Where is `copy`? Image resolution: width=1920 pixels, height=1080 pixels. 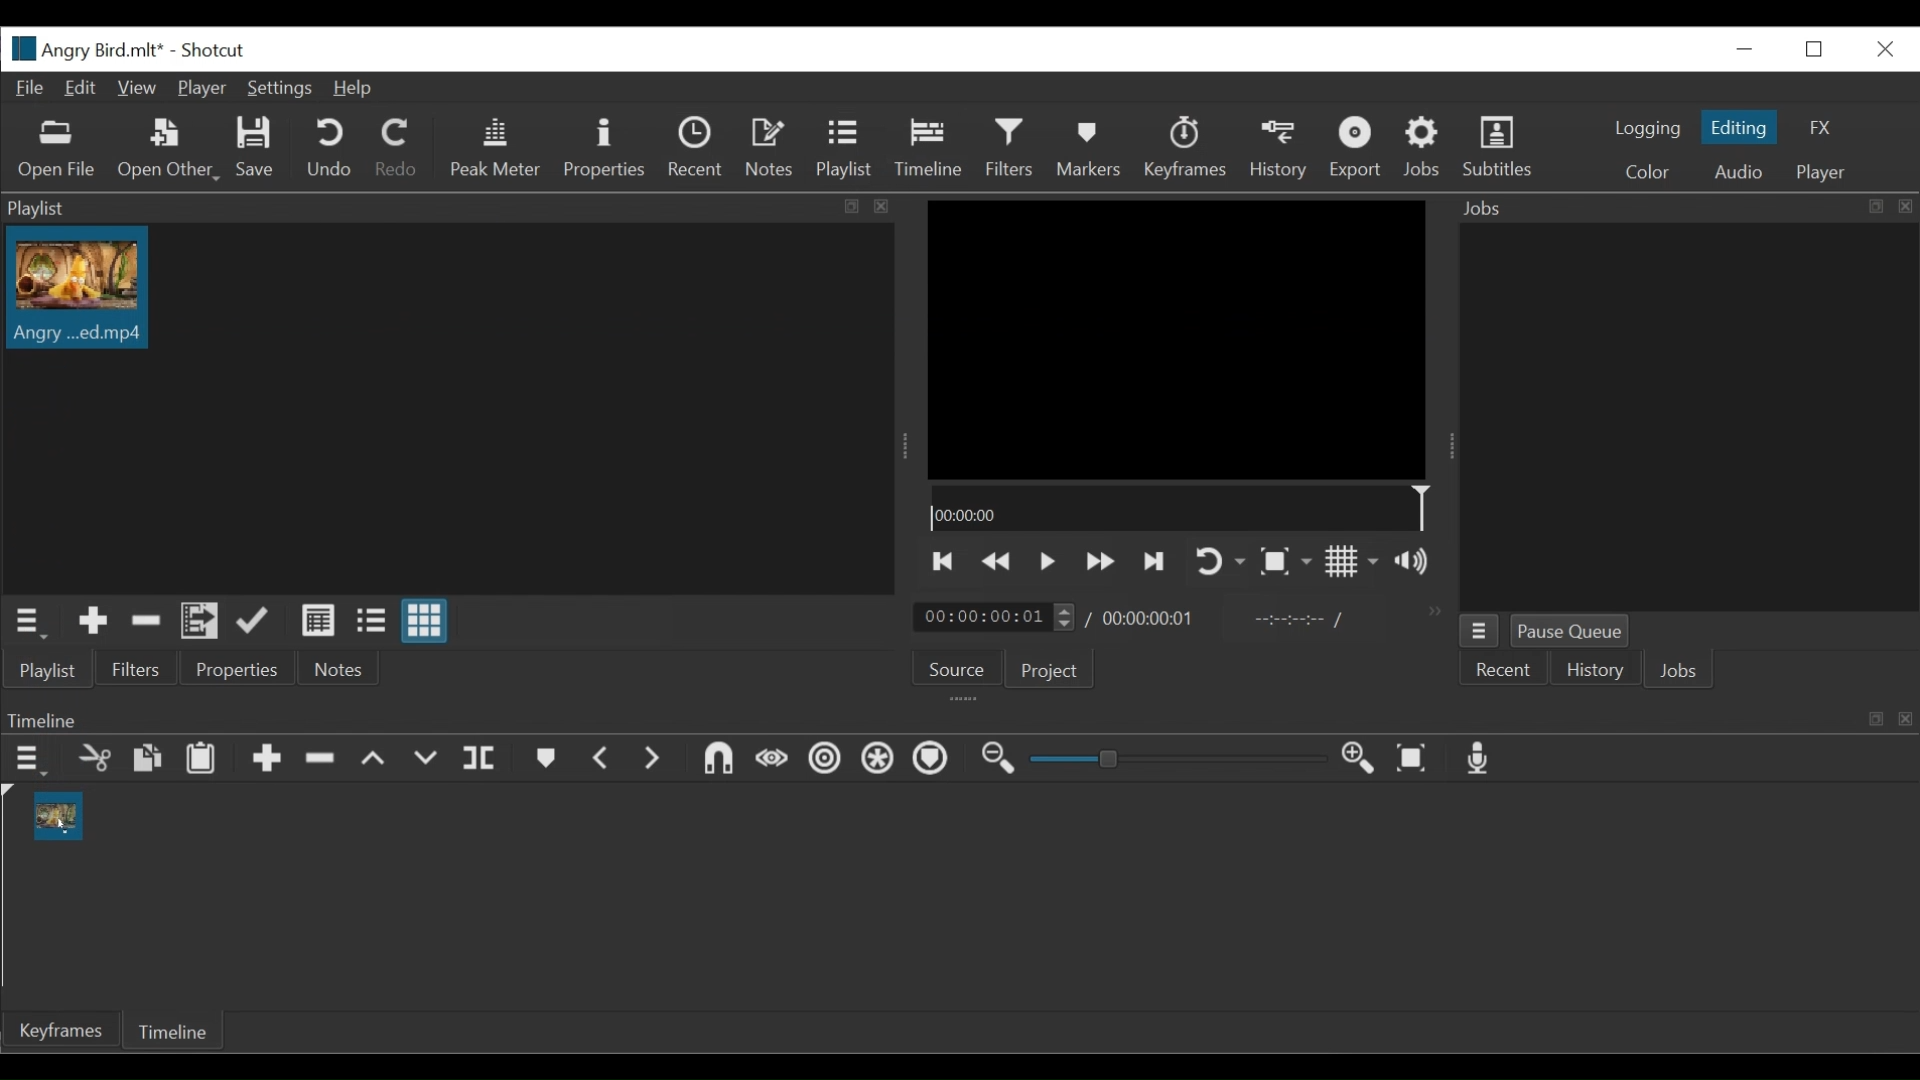 copy is located at coordinates (147, 759).